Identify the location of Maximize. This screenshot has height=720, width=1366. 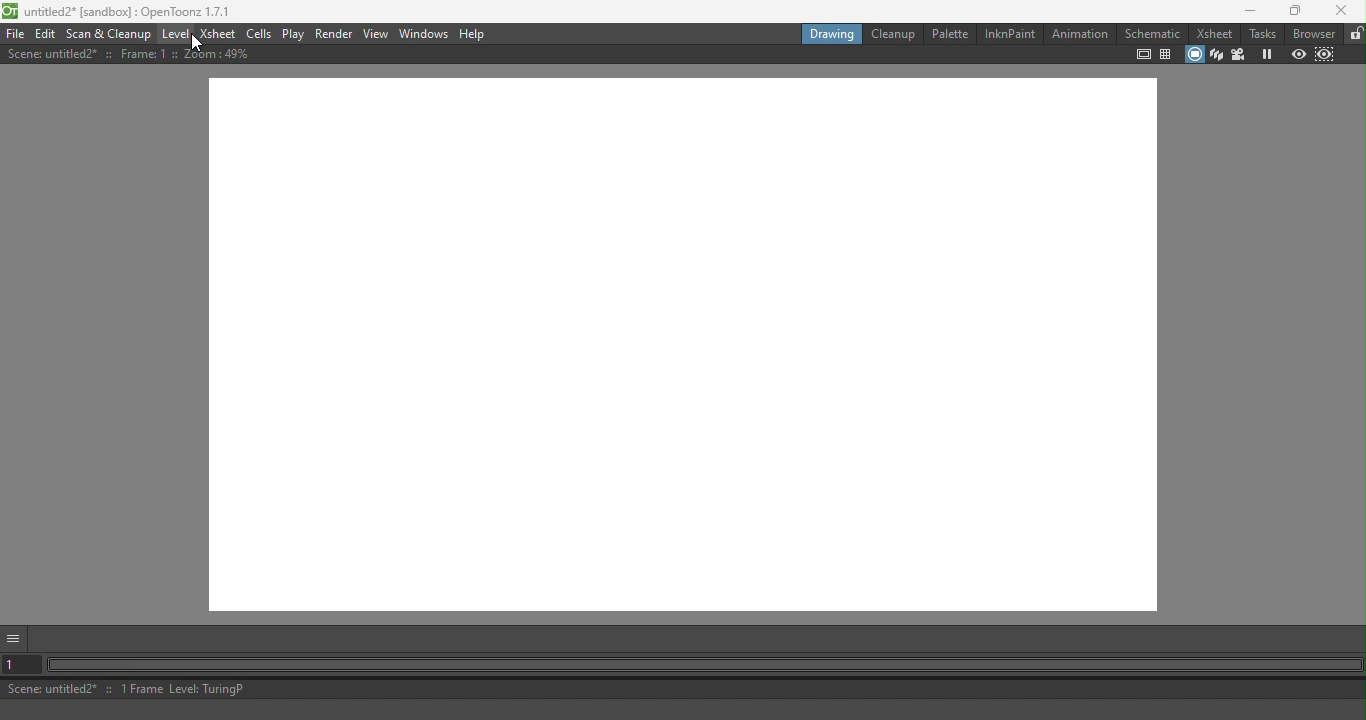
(1291, 12).